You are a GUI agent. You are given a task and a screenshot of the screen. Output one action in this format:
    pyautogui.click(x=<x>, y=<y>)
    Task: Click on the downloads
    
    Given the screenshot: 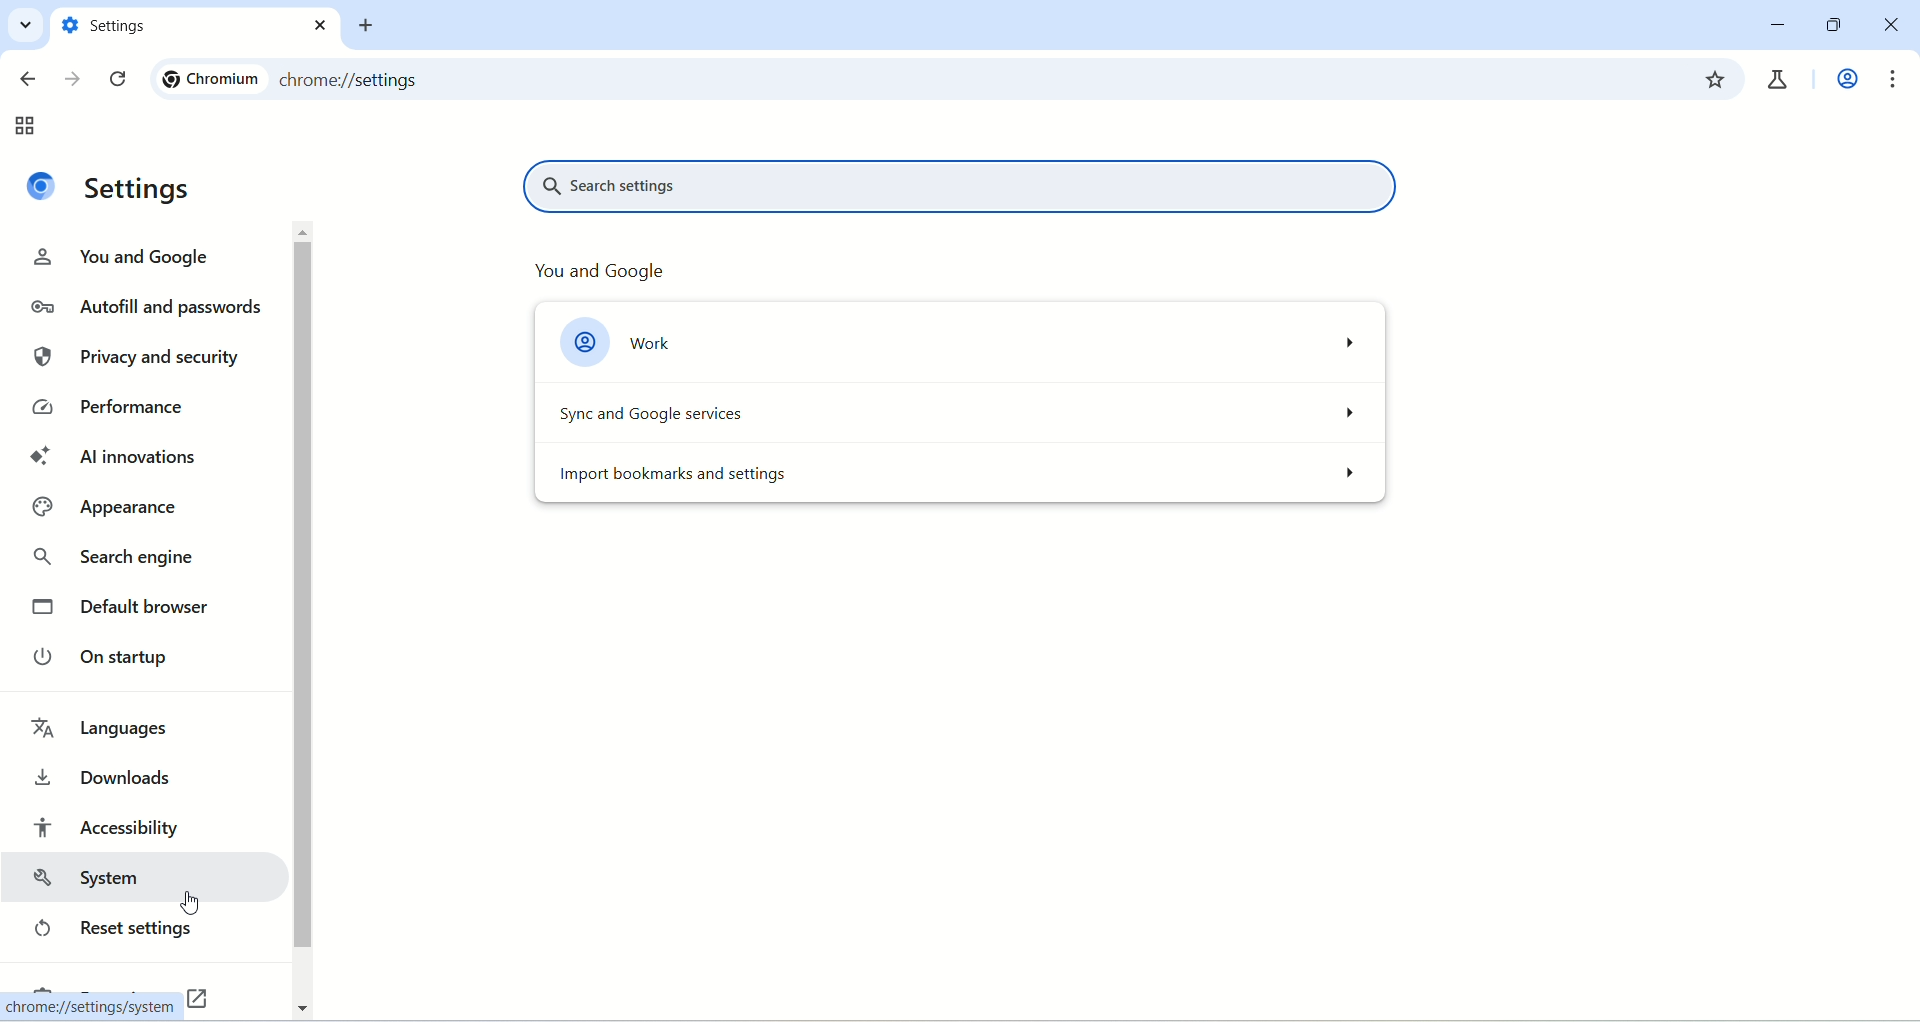 What is the action you would take?
    pyautogui.click(x=111, y=774)
    